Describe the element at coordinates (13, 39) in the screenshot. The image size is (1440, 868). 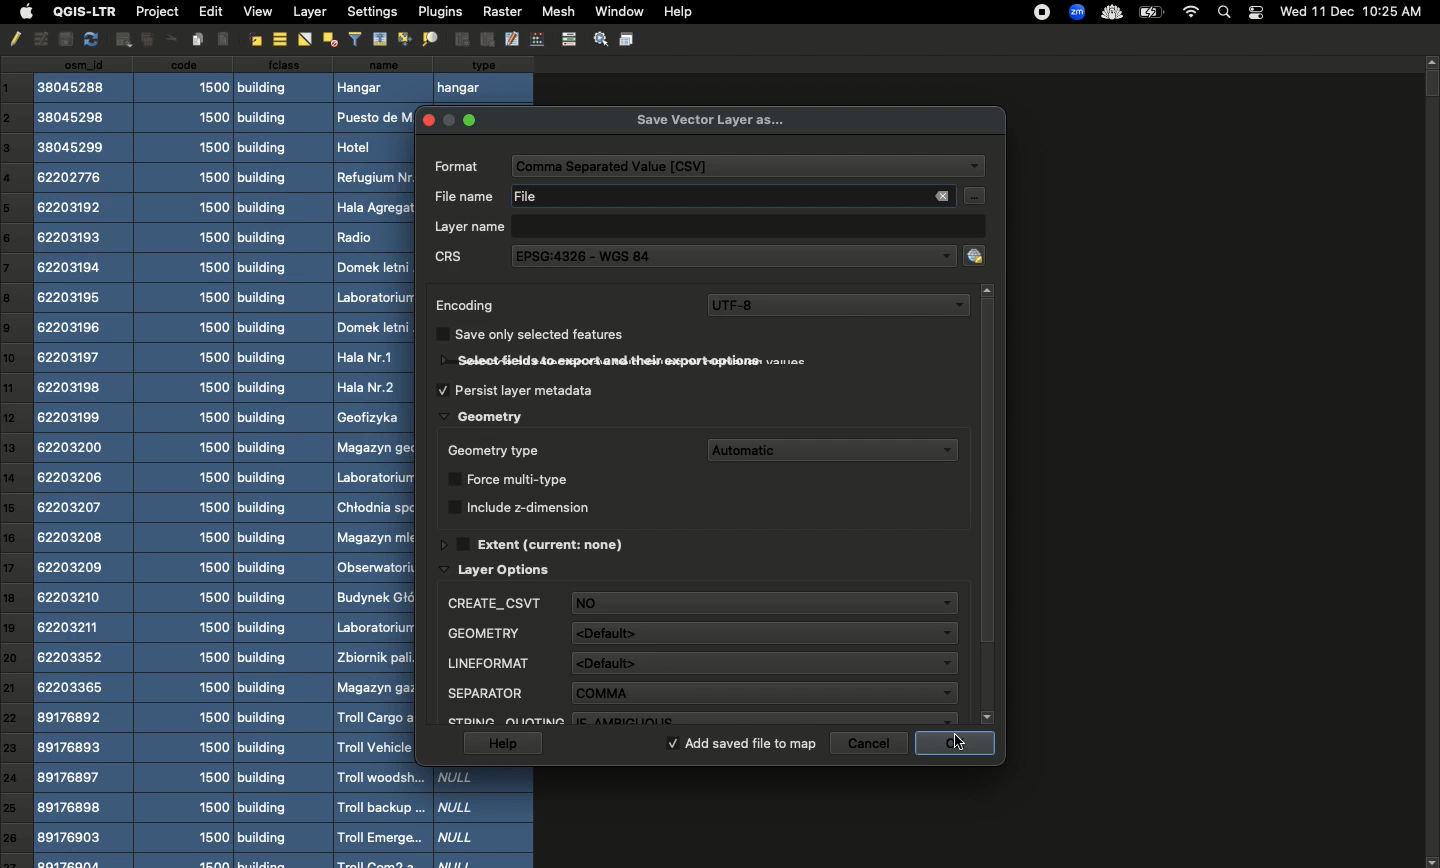
I see `Pencil` at that location.